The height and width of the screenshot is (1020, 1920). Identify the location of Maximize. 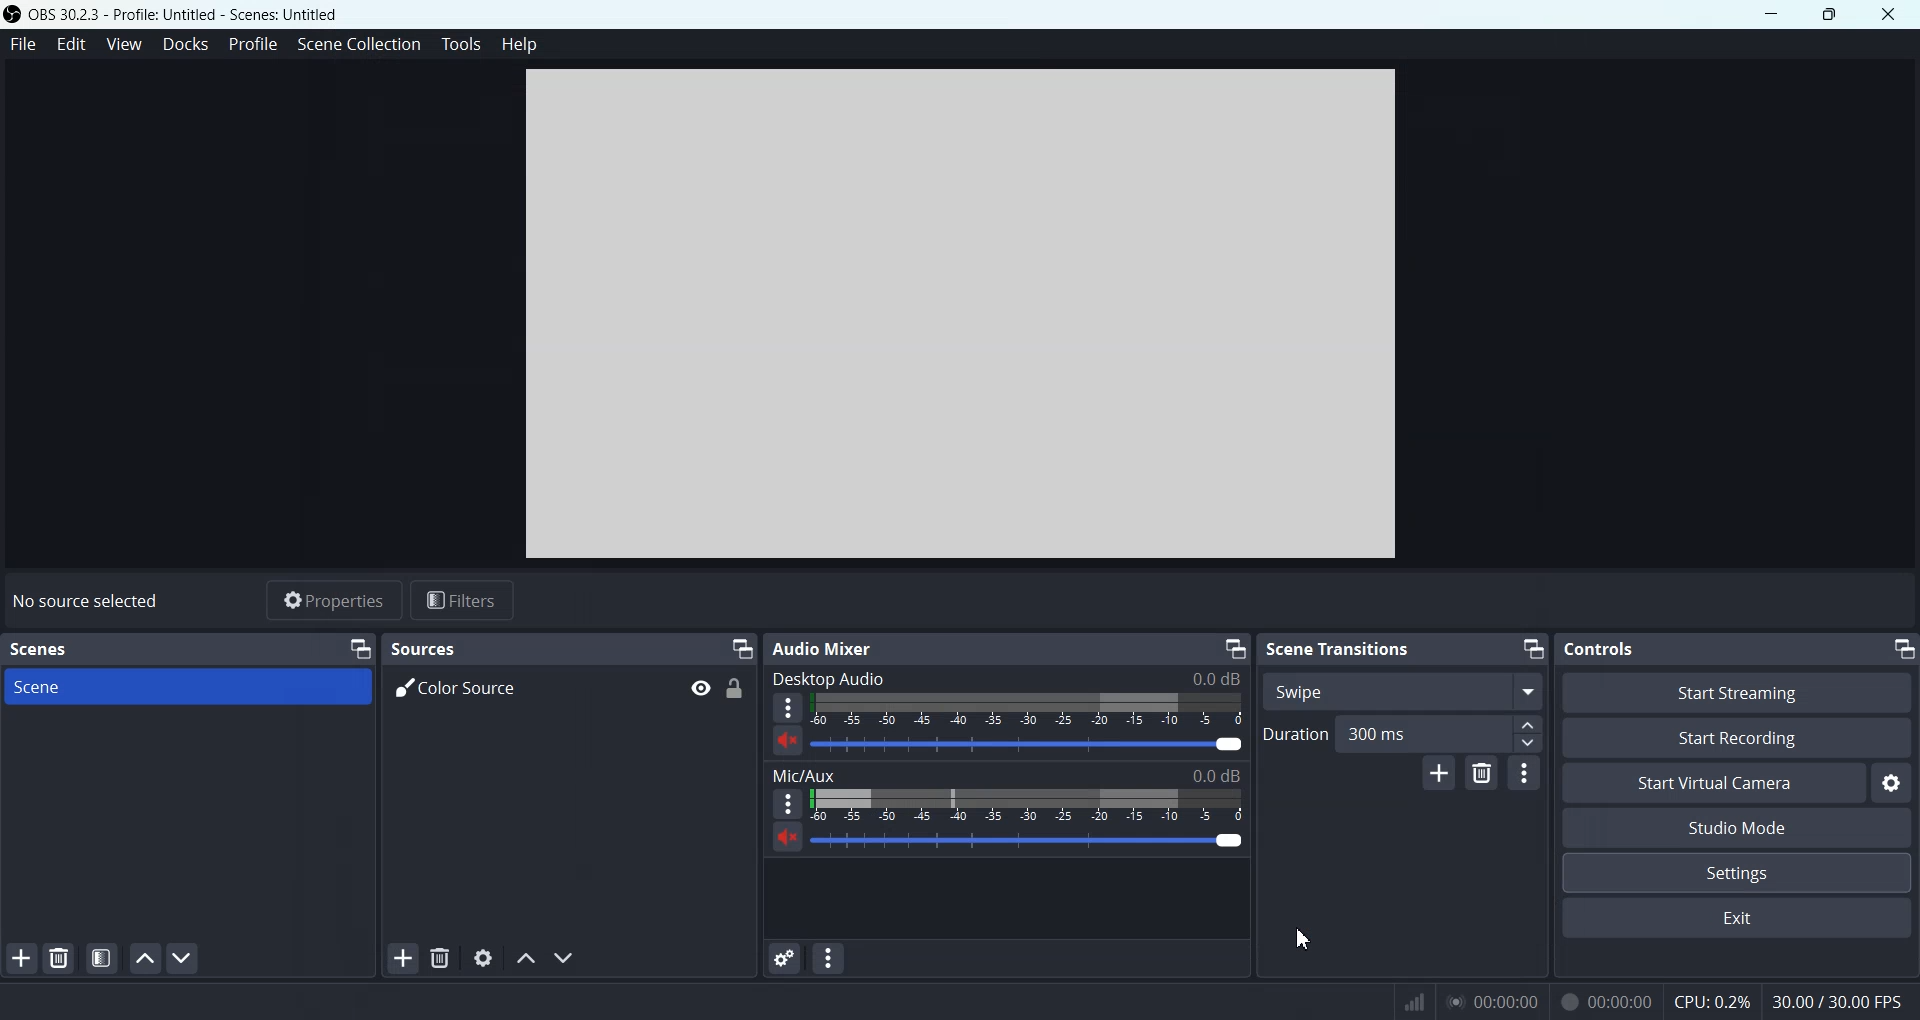
(1830, 13).